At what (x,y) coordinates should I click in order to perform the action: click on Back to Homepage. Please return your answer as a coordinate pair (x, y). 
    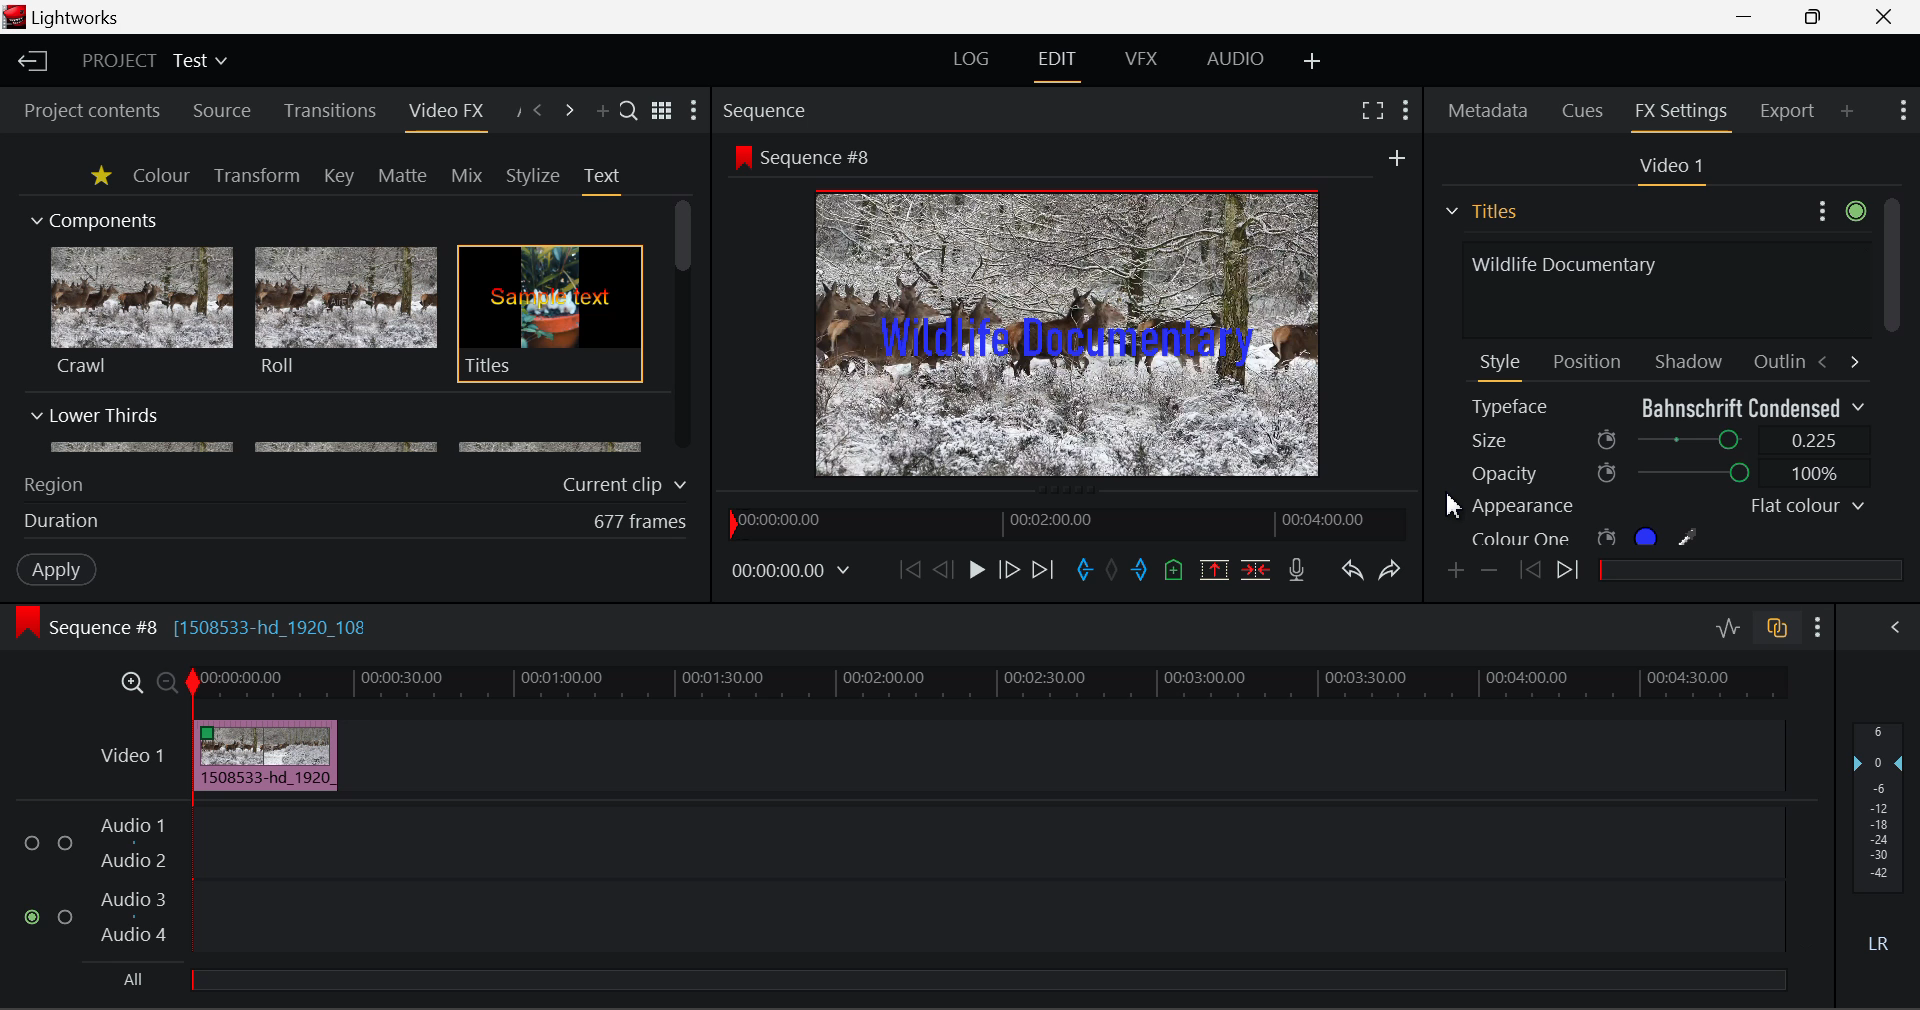
    Looking at the image, I should click on (30, 62).